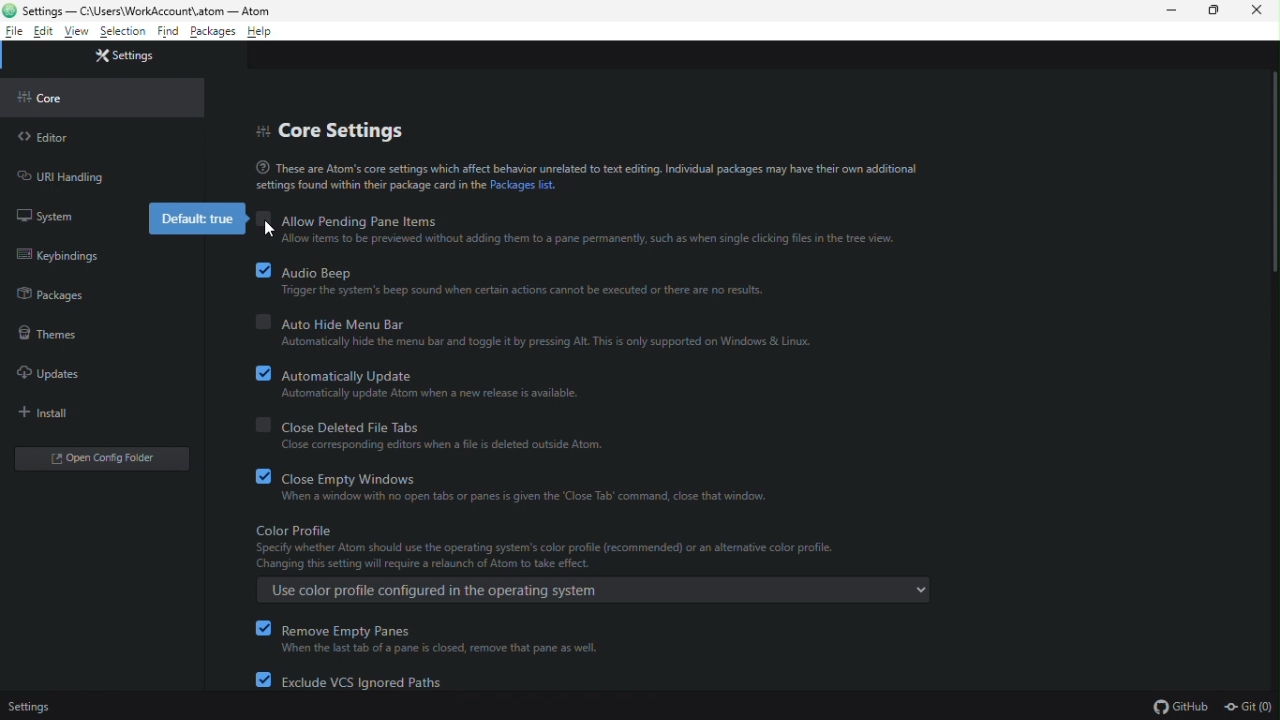  What do you see at coordinates (196, 218) in the screenshot?
I see `default: true` at bounding box center [196, 218].